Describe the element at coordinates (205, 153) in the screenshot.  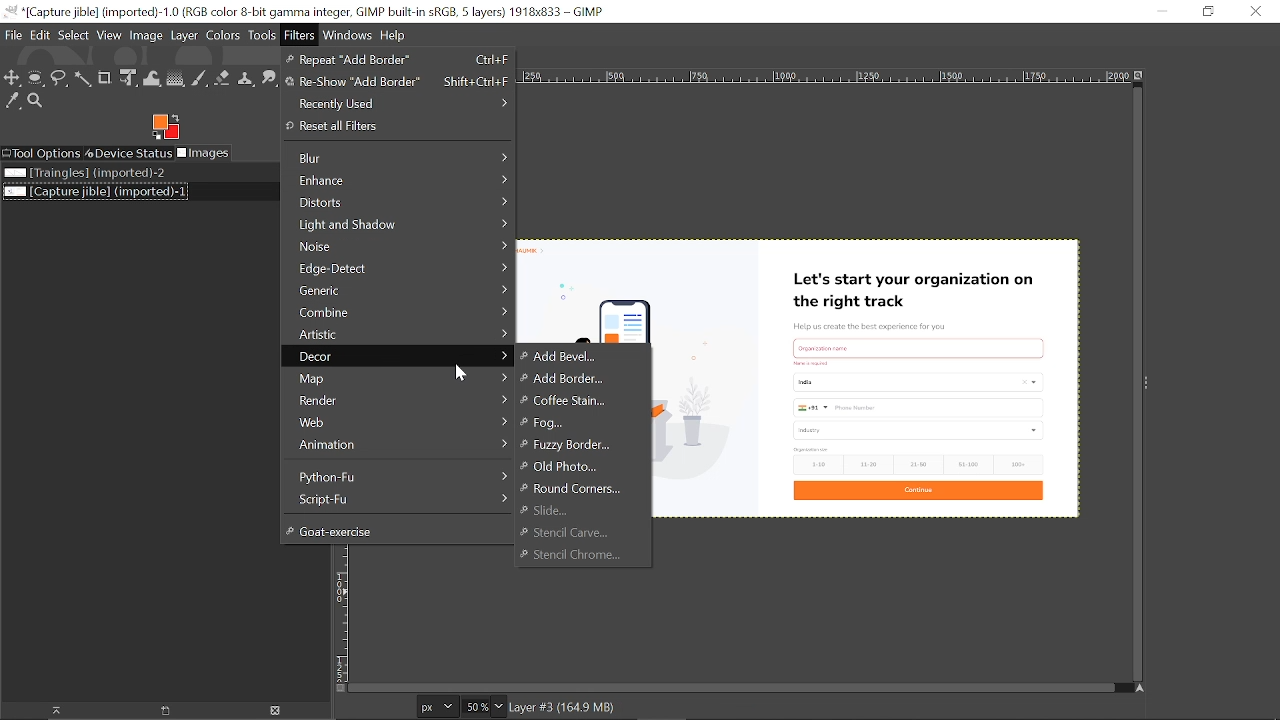
I see `Images` at that location.